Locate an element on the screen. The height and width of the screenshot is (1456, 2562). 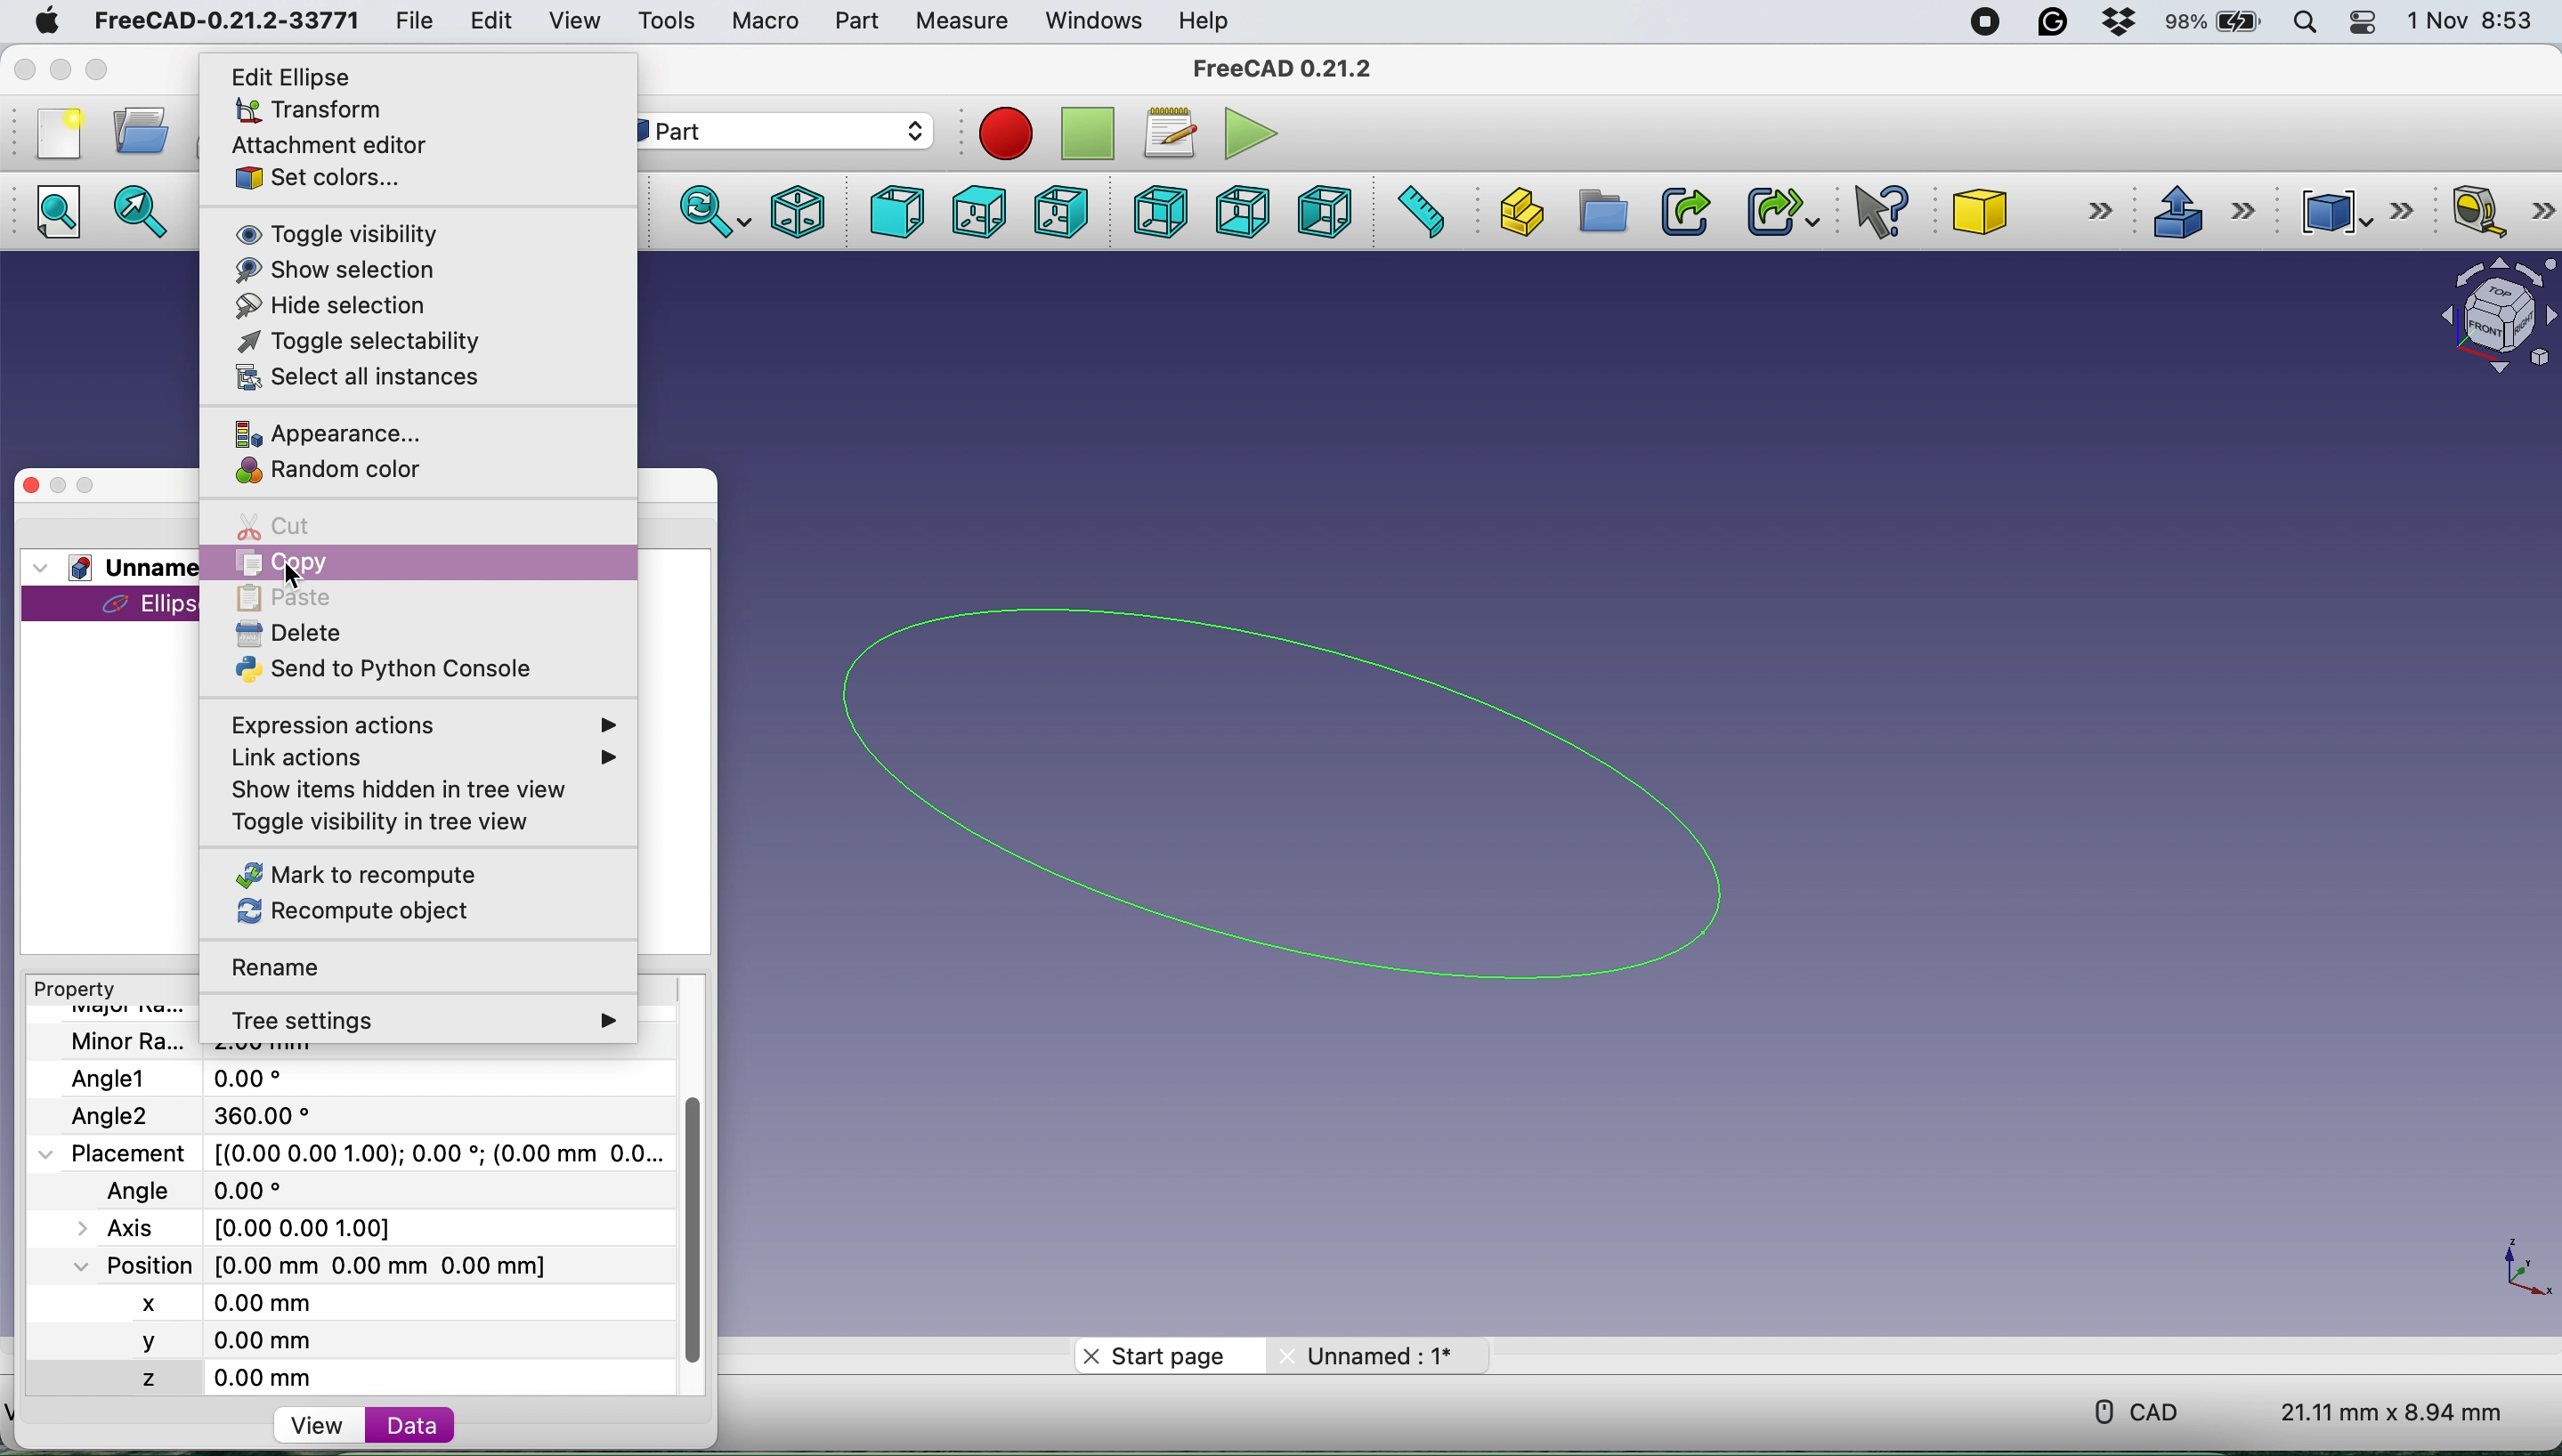
object interface is located at coordinates (2482, 311).